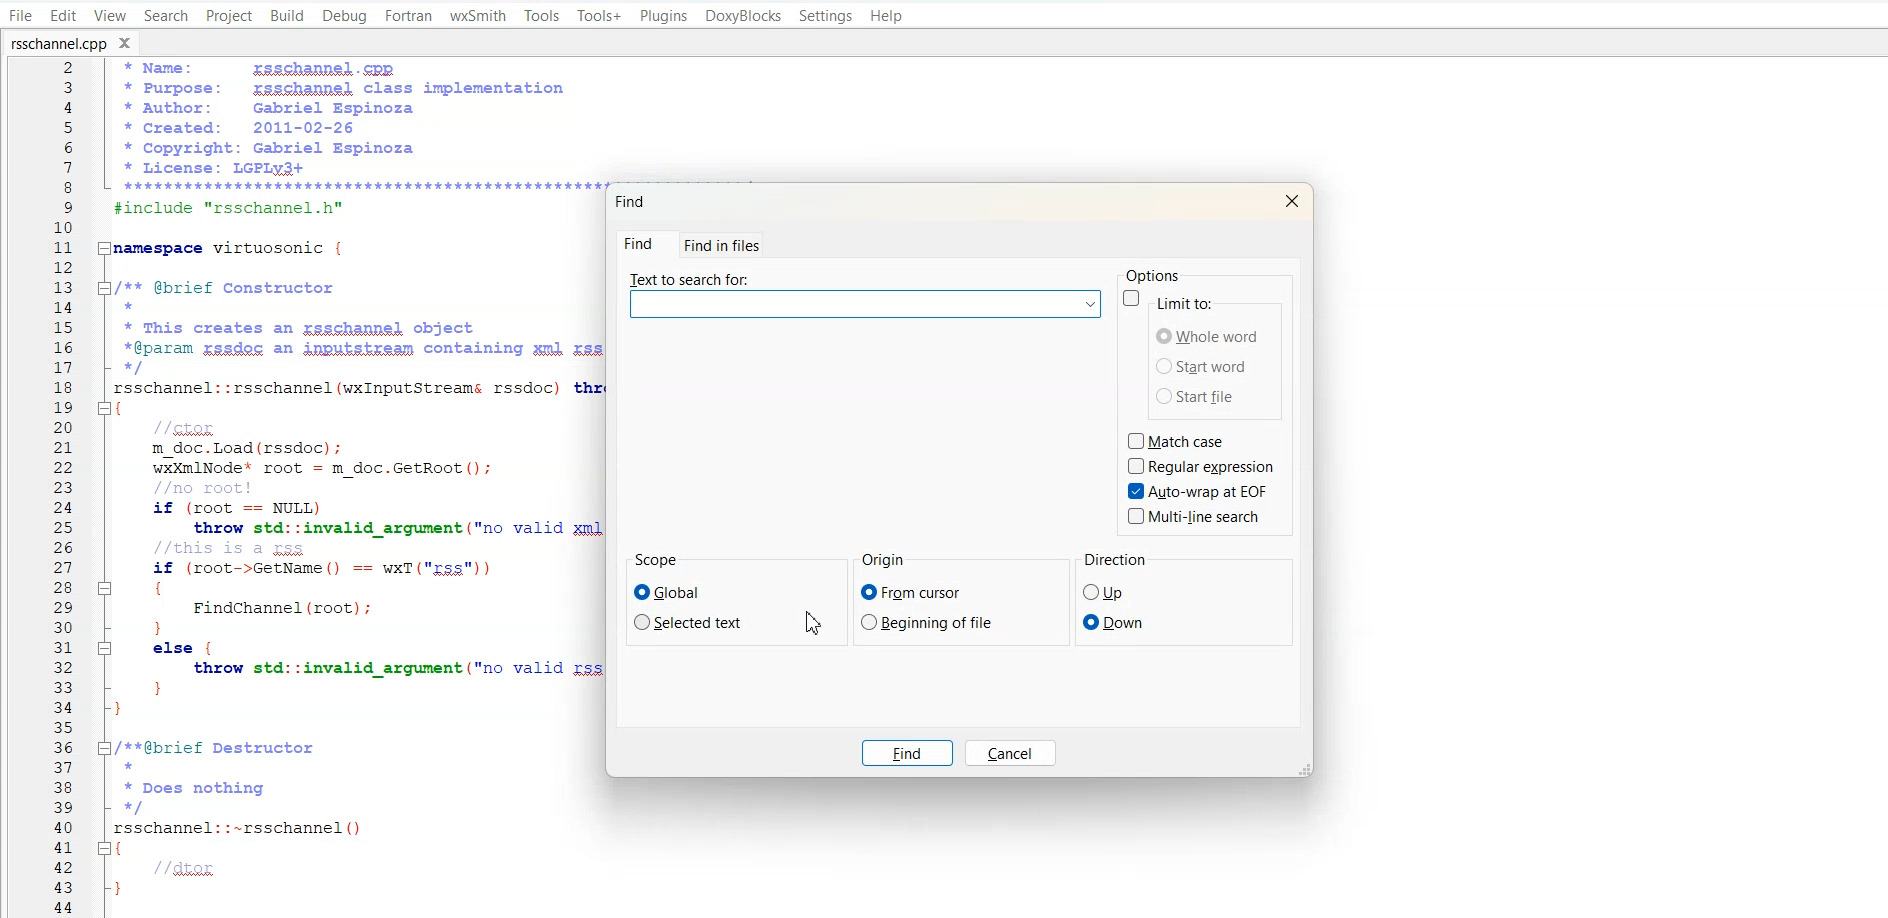 The height and width of the screenshot is (918, 1888). What do you see at coordinates (1114, 622) in the screenshot?
I see `Down` at bounding box center [1114, 622].